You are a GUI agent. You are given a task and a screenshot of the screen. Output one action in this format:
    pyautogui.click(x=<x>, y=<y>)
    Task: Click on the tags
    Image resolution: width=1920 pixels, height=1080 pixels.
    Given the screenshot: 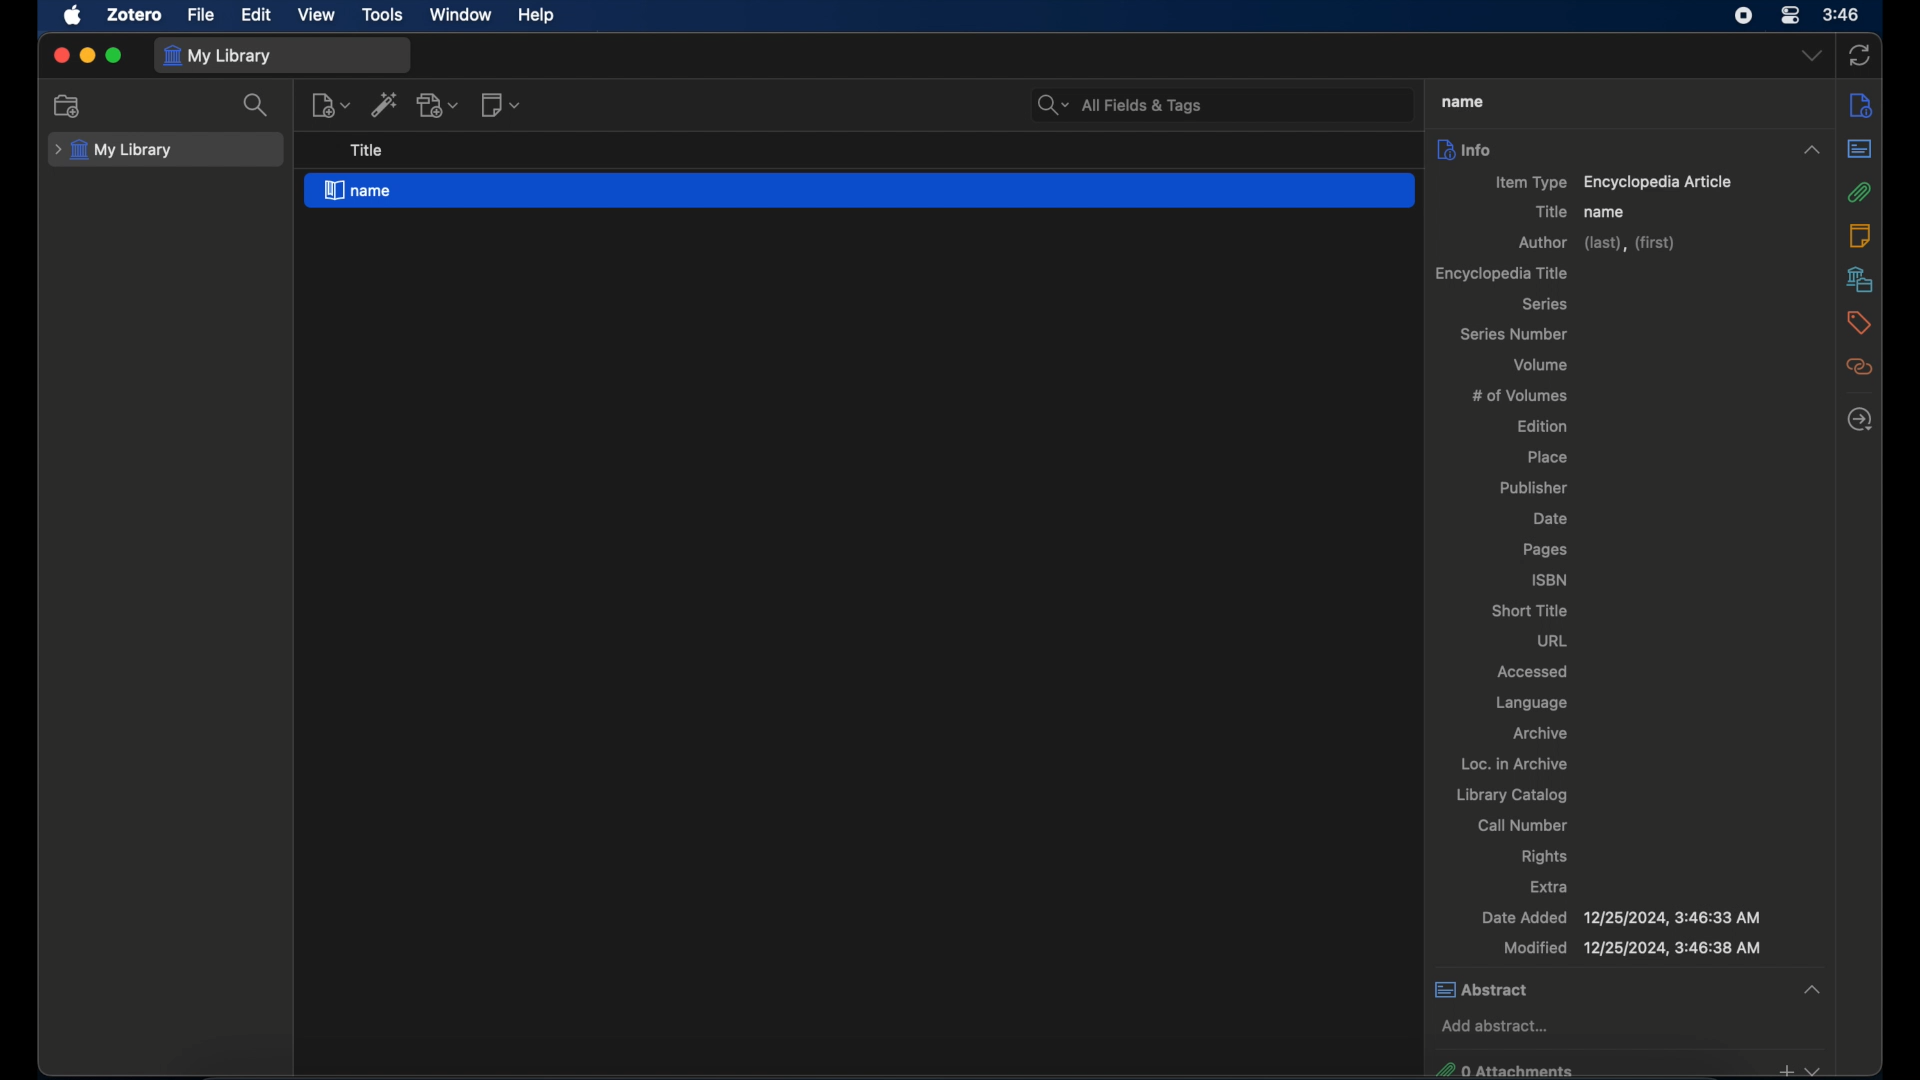 What is the action you would take?
    pyautogui.click(x=1860, y=323)
    